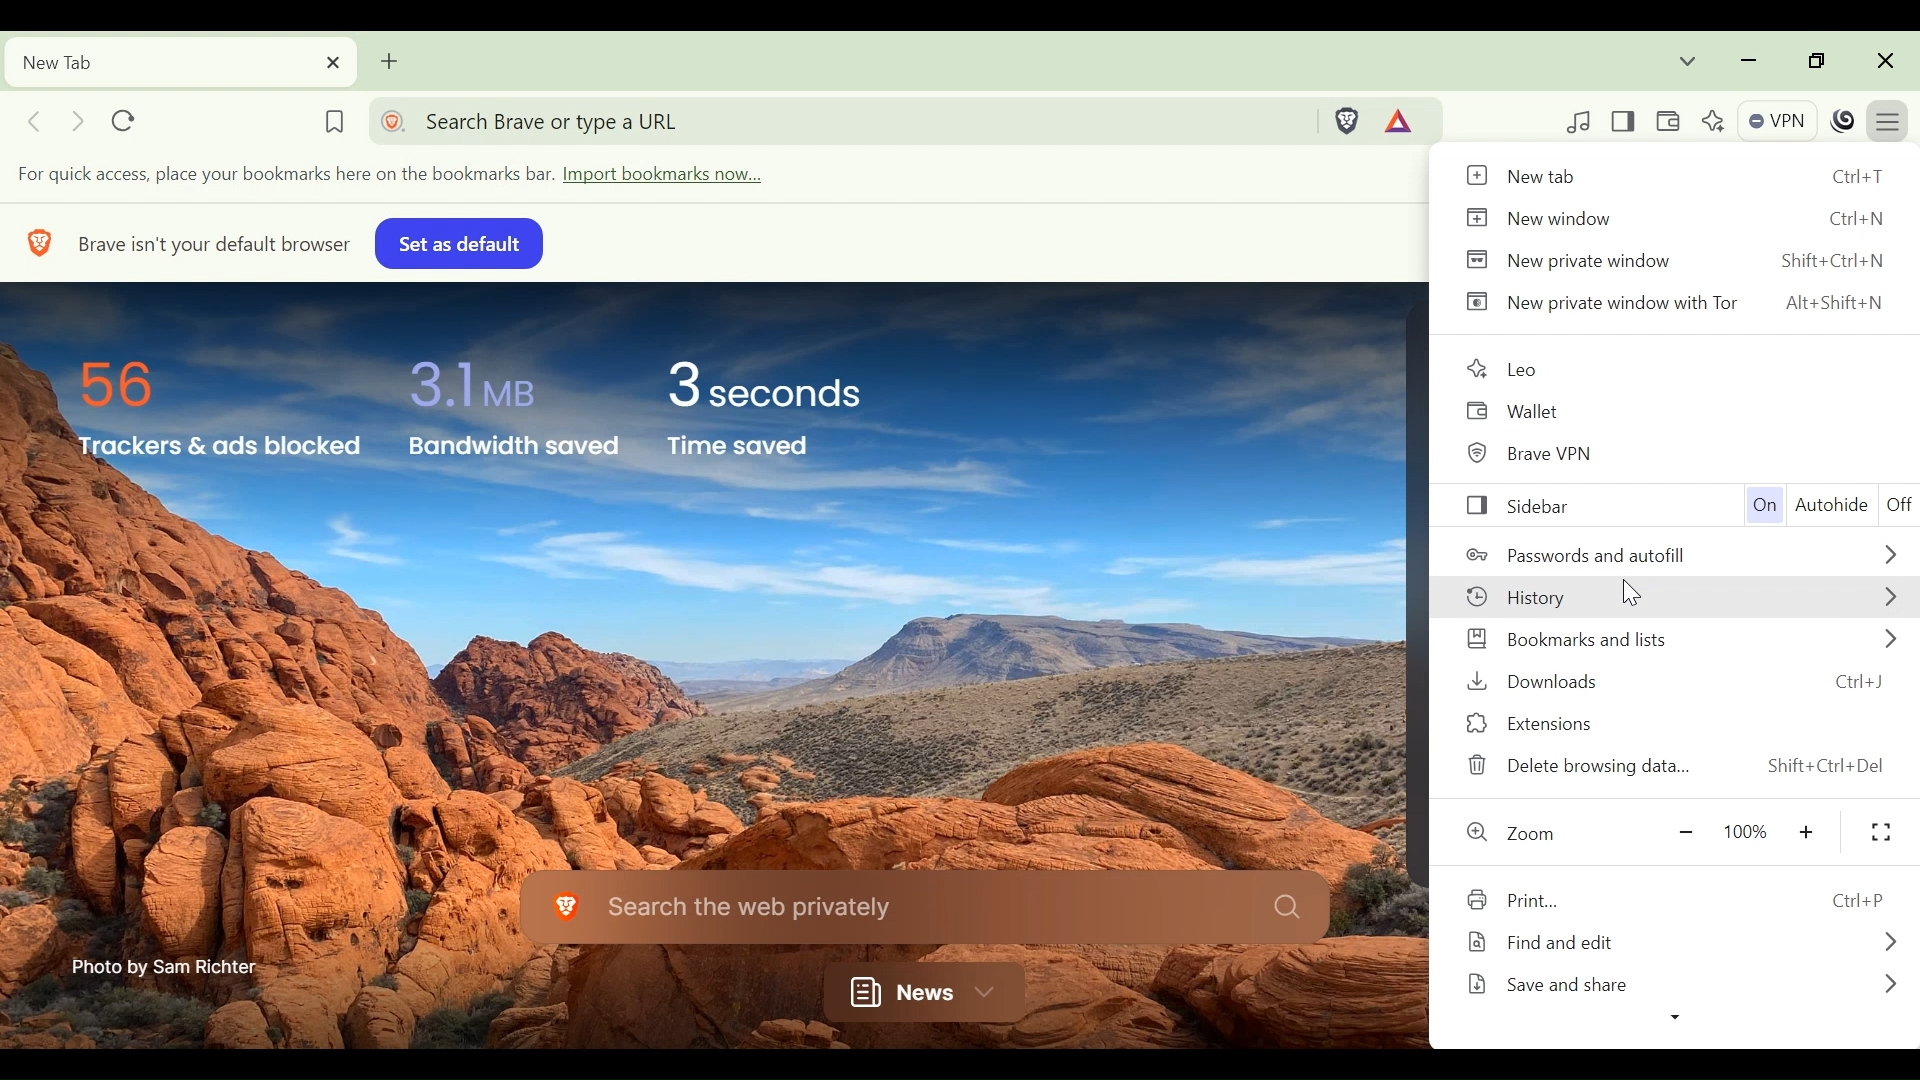 This screenshot has height=1080, width=1920. What do you see at coordinates (128, 116) in the screenshot?
I see `Reload` at bounding box center [128, 116].